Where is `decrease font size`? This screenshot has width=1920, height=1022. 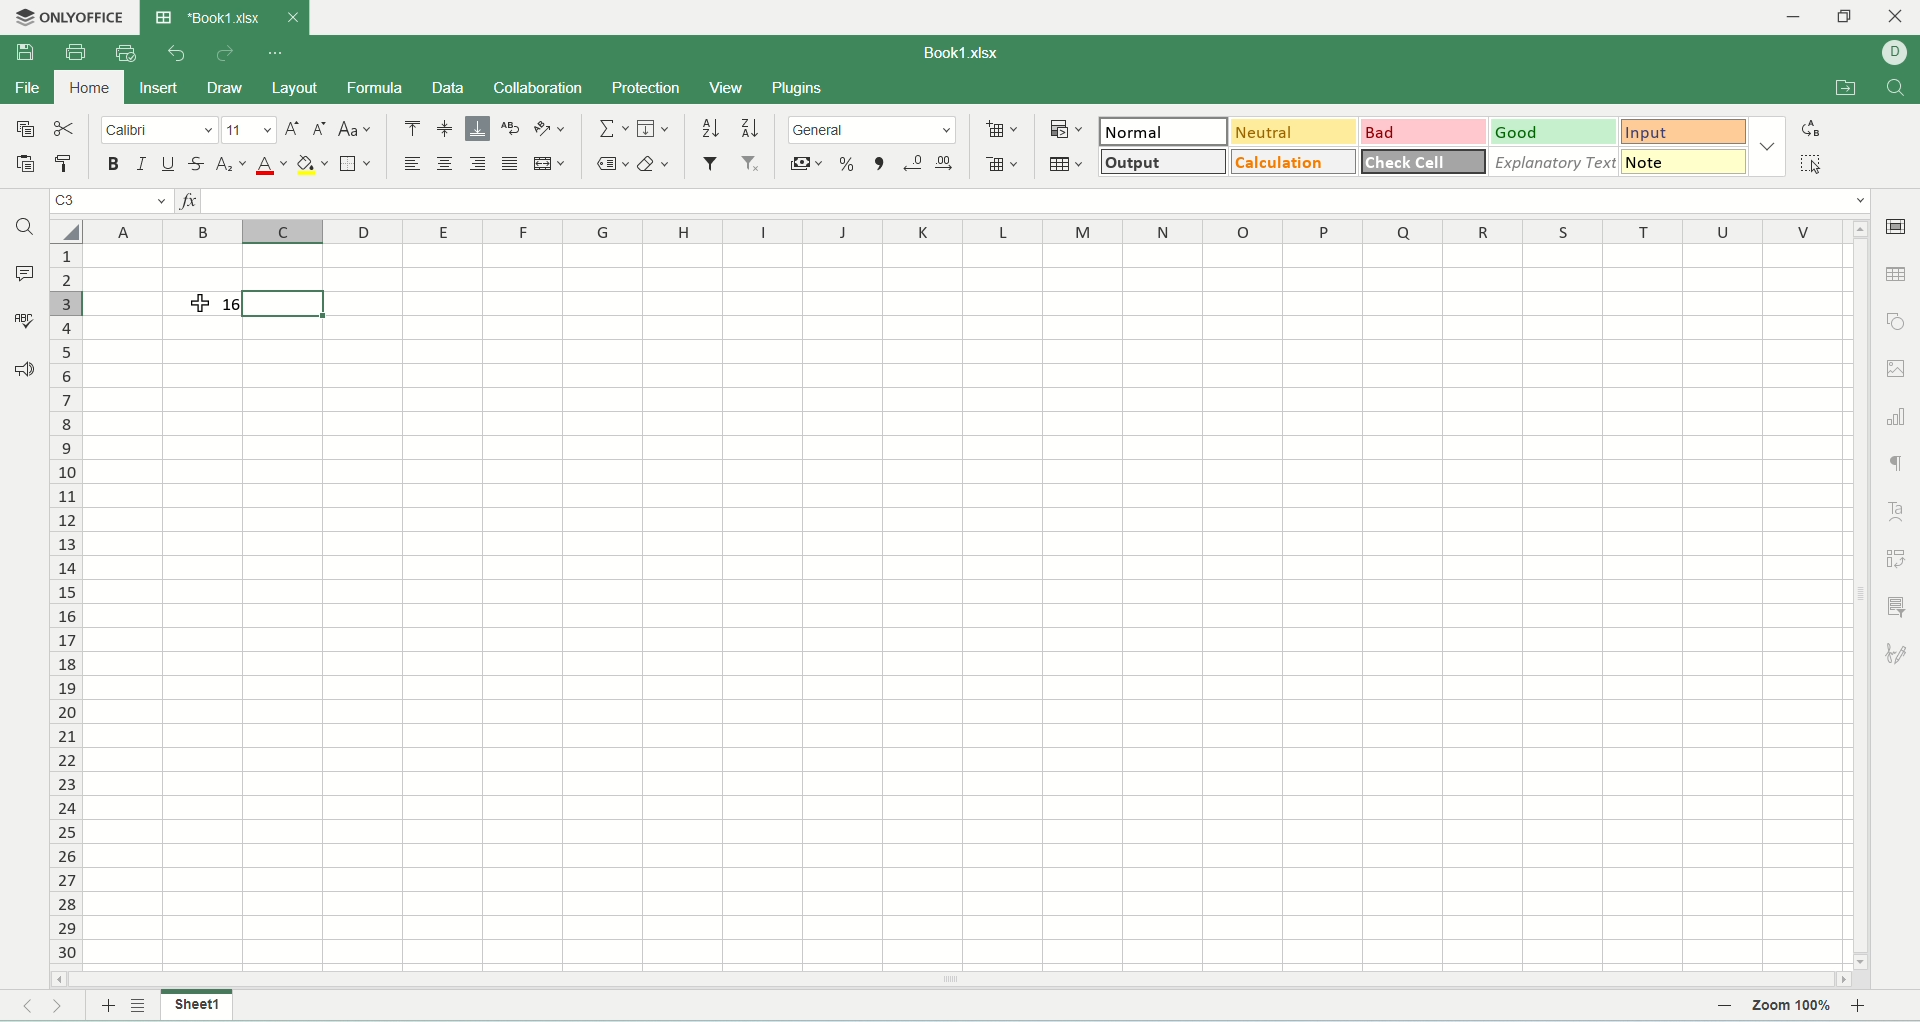 decrease font size is located at coordinates (319, 130).